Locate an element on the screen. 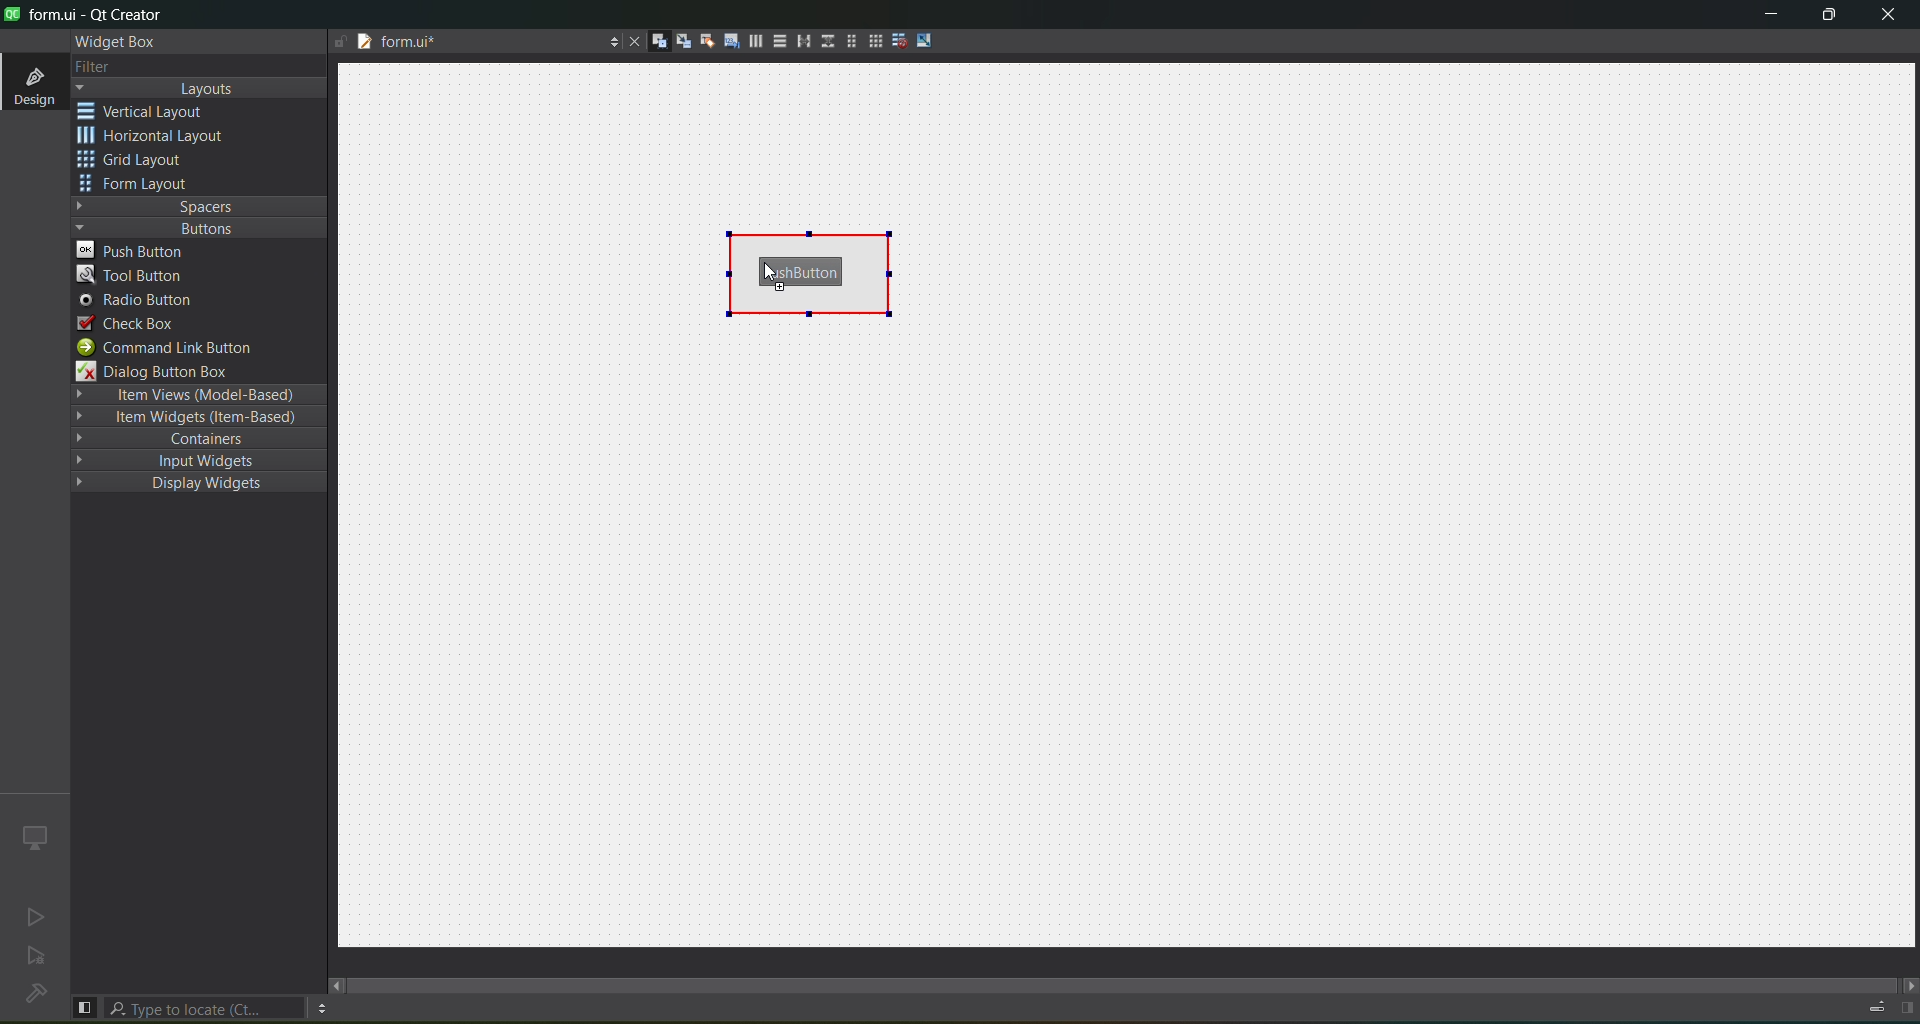 This screenshot has height=1024, width=1920. vertical layout is located at coordinates (156, 111).